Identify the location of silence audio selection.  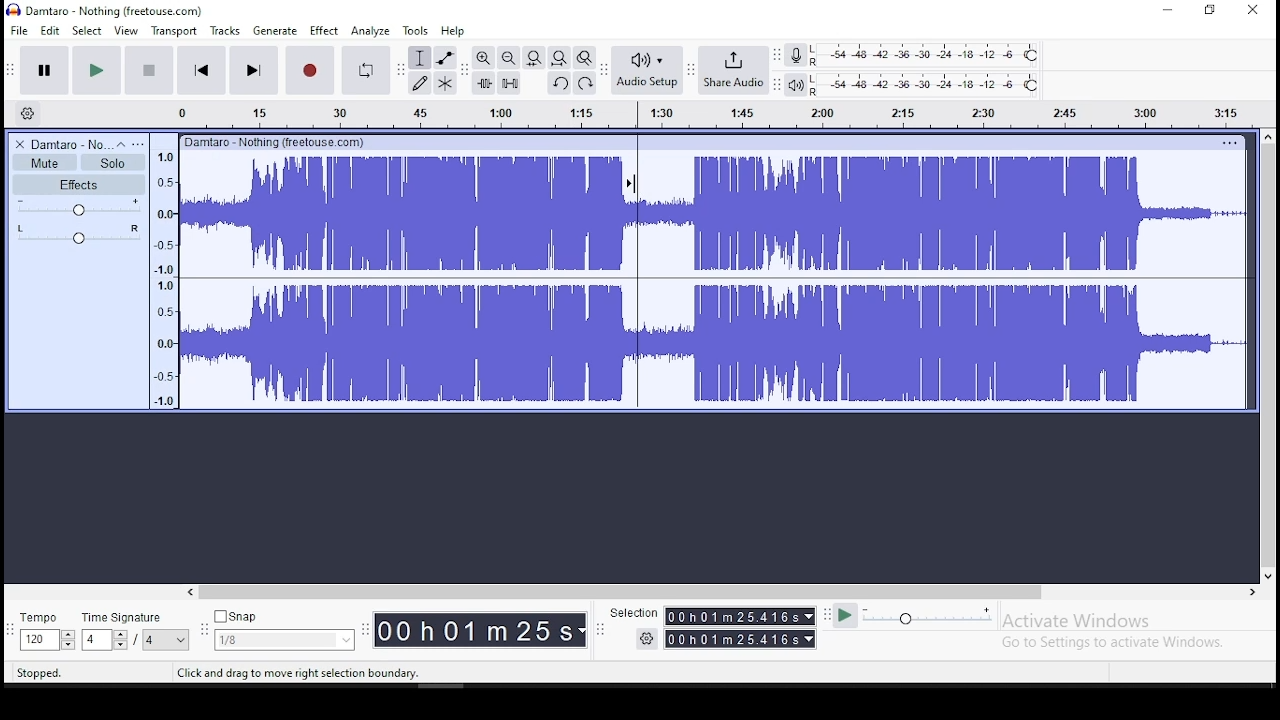
(510, 82).